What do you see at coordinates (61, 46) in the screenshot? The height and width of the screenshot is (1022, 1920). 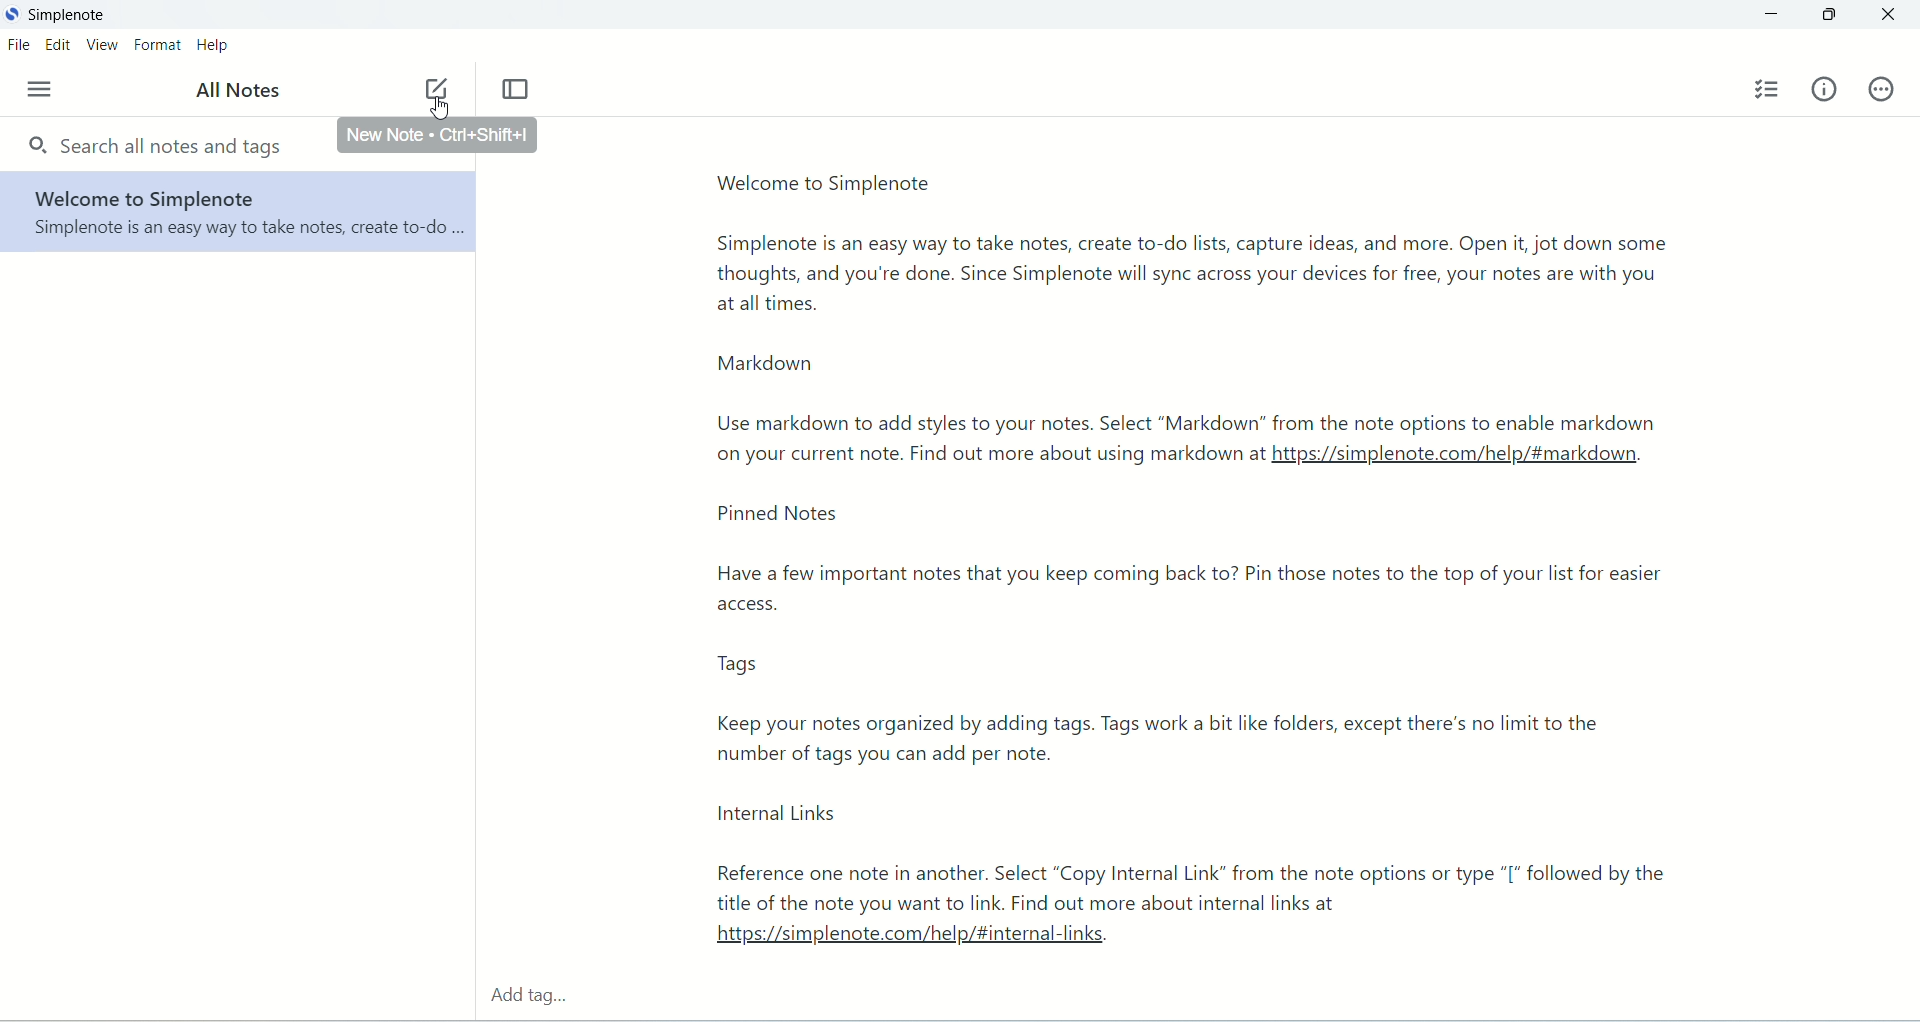 I see `edit` at bounding box center [61, 46].